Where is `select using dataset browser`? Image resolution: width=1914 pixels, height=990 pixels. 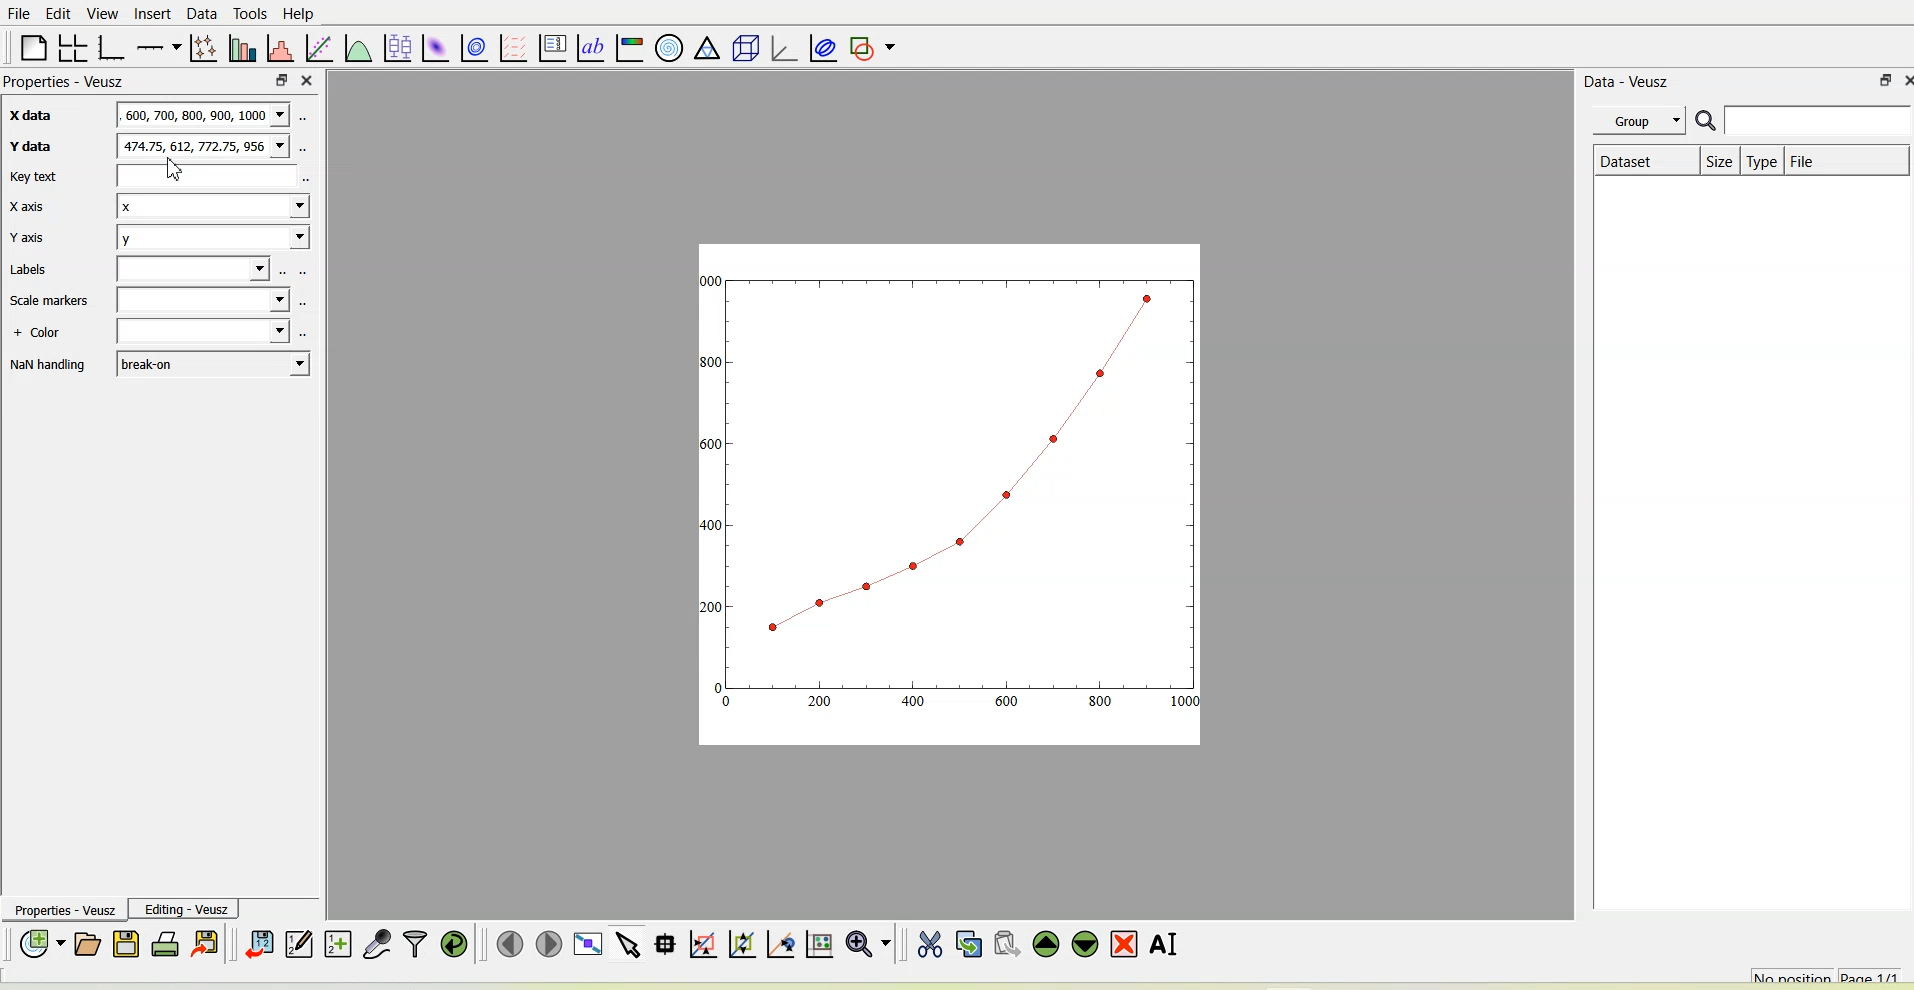 select using dataset browser is located at coordinates (303, 300).